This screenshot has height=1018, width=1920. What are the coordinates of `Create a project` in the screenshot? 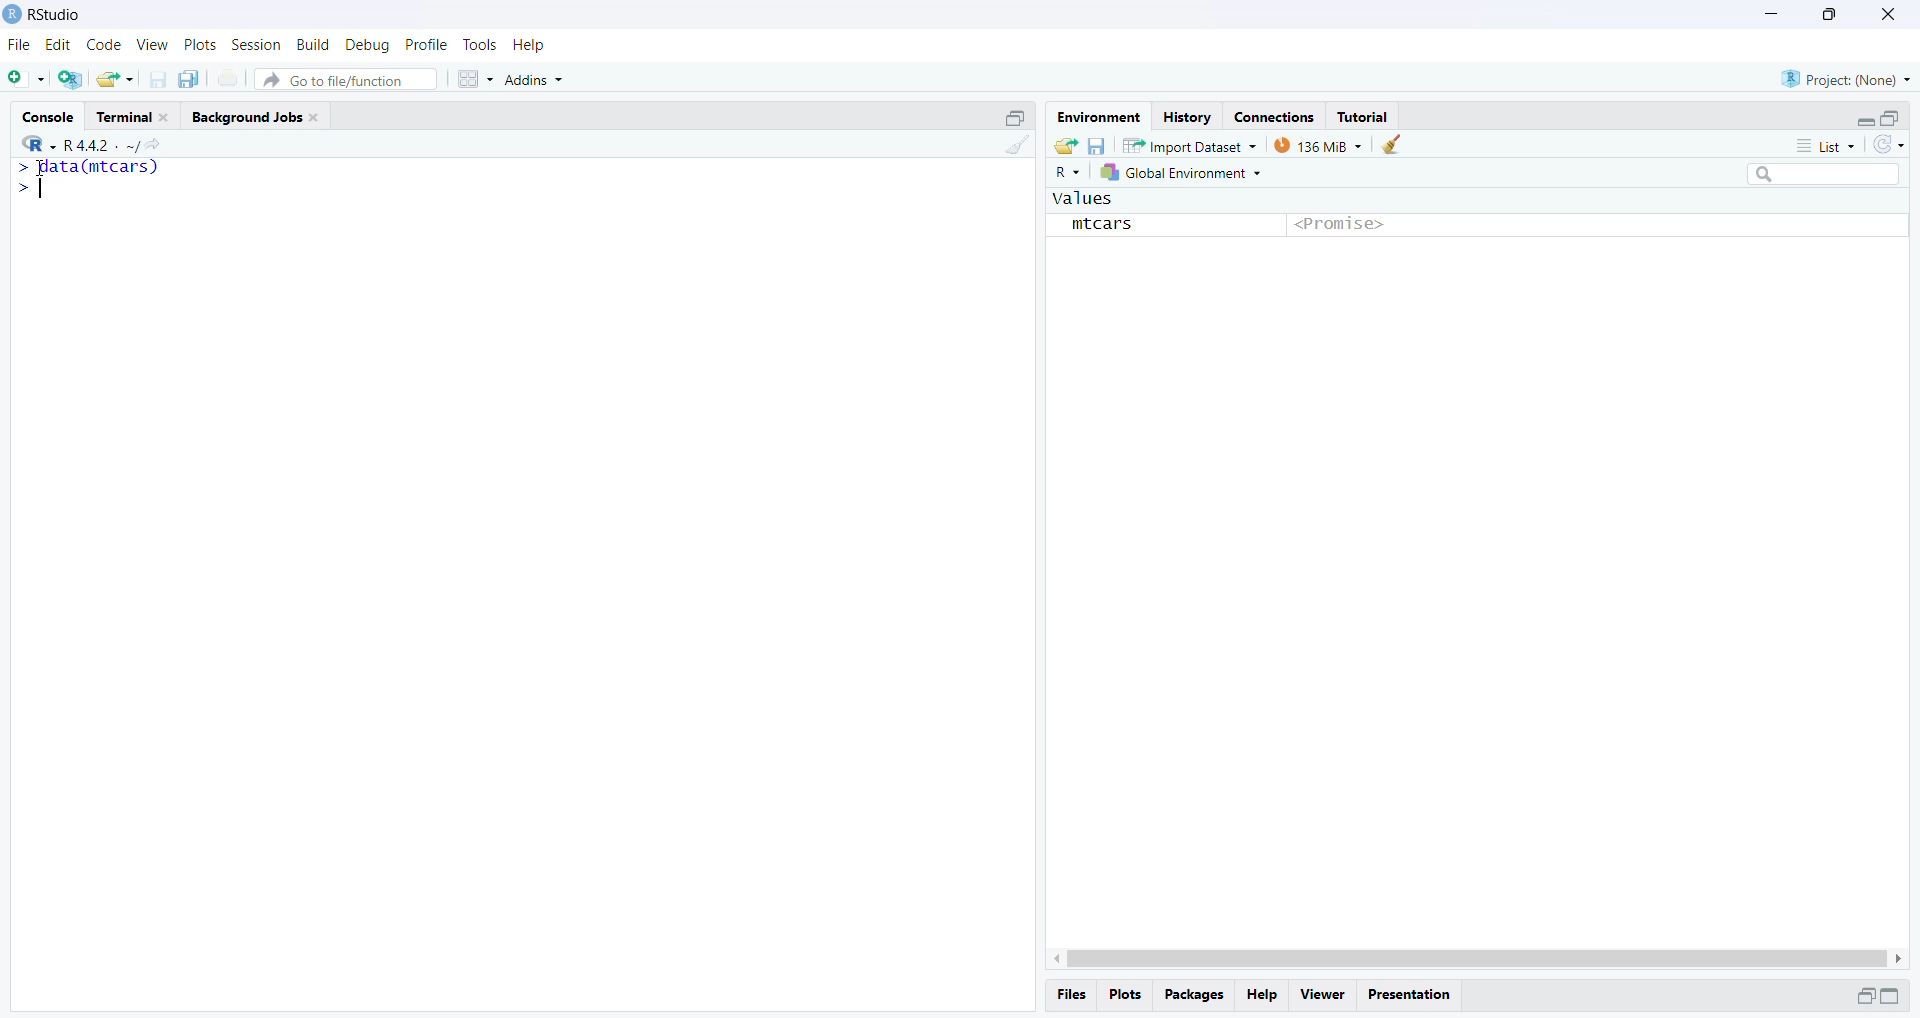 It's located at (71, 78).